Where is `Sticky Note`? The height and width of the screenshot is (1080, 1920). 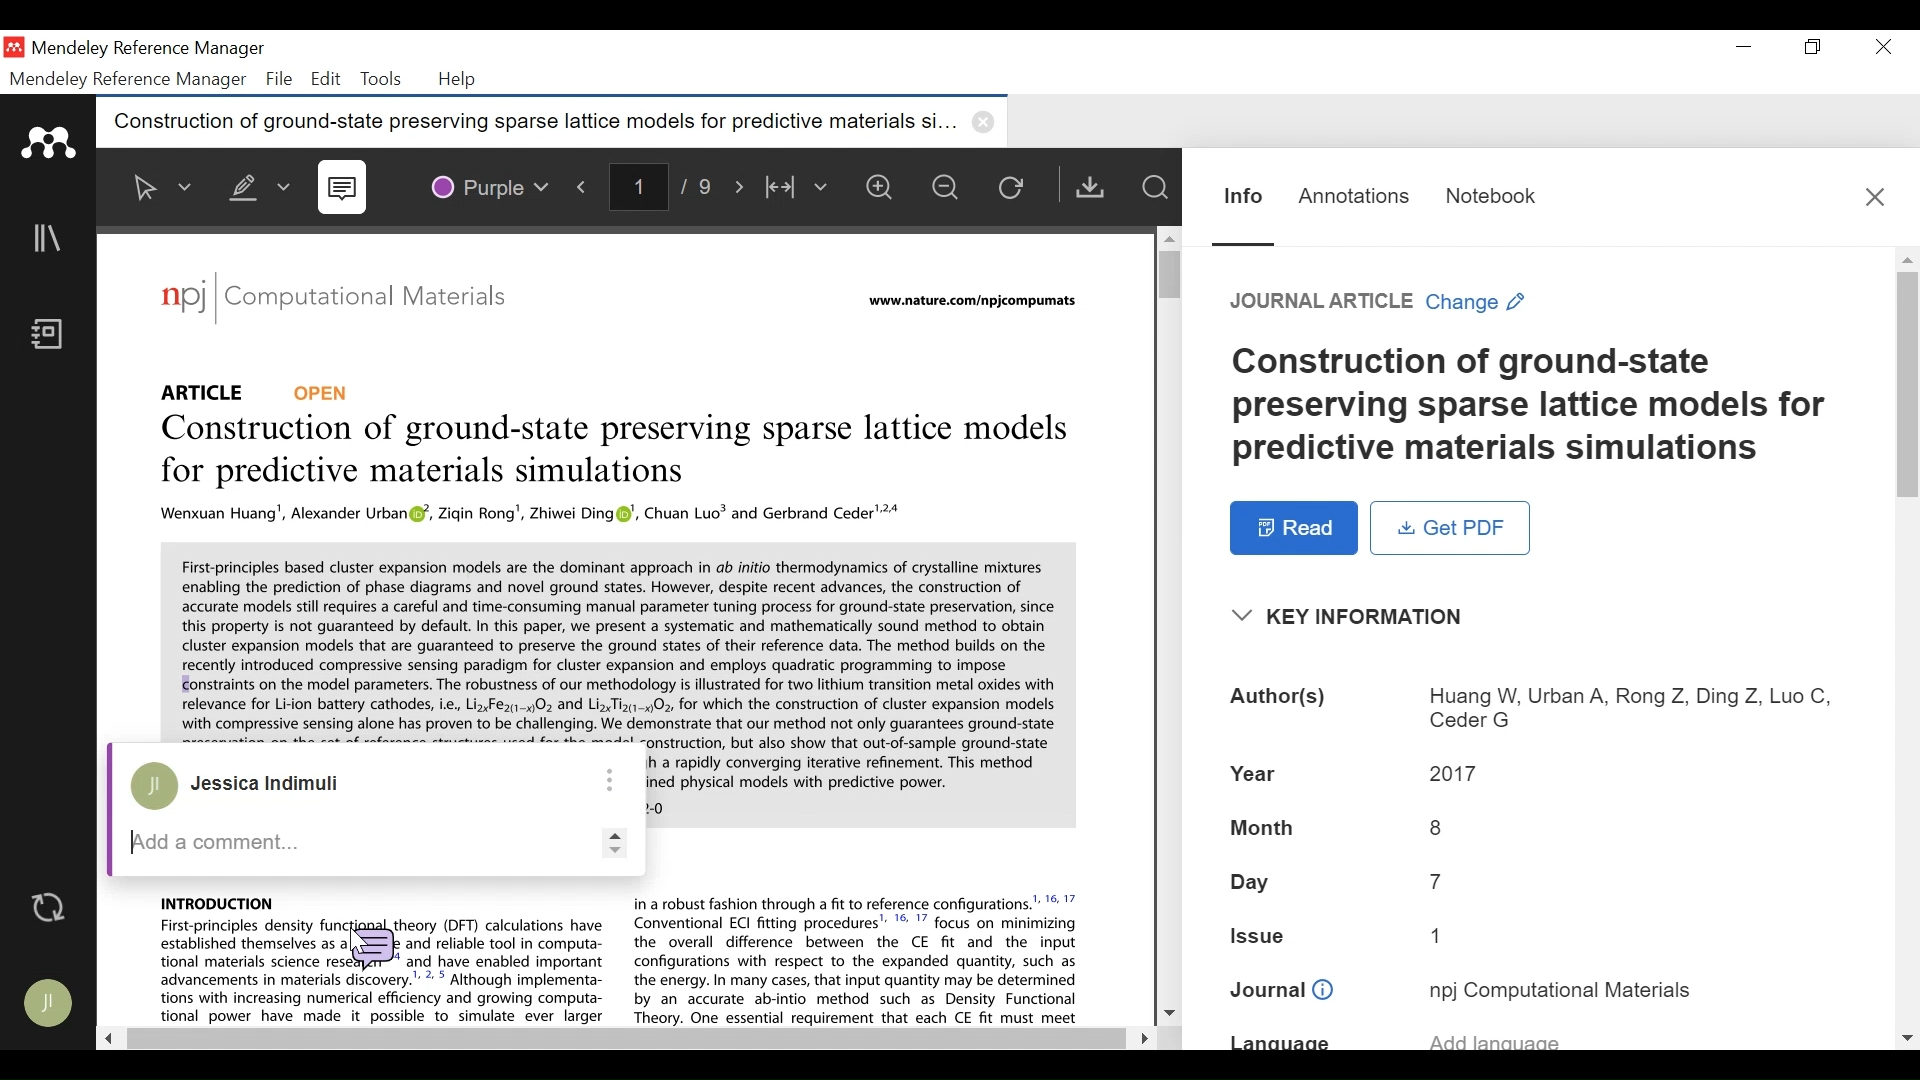
Sticky Note is located at coordinates (346, 189).